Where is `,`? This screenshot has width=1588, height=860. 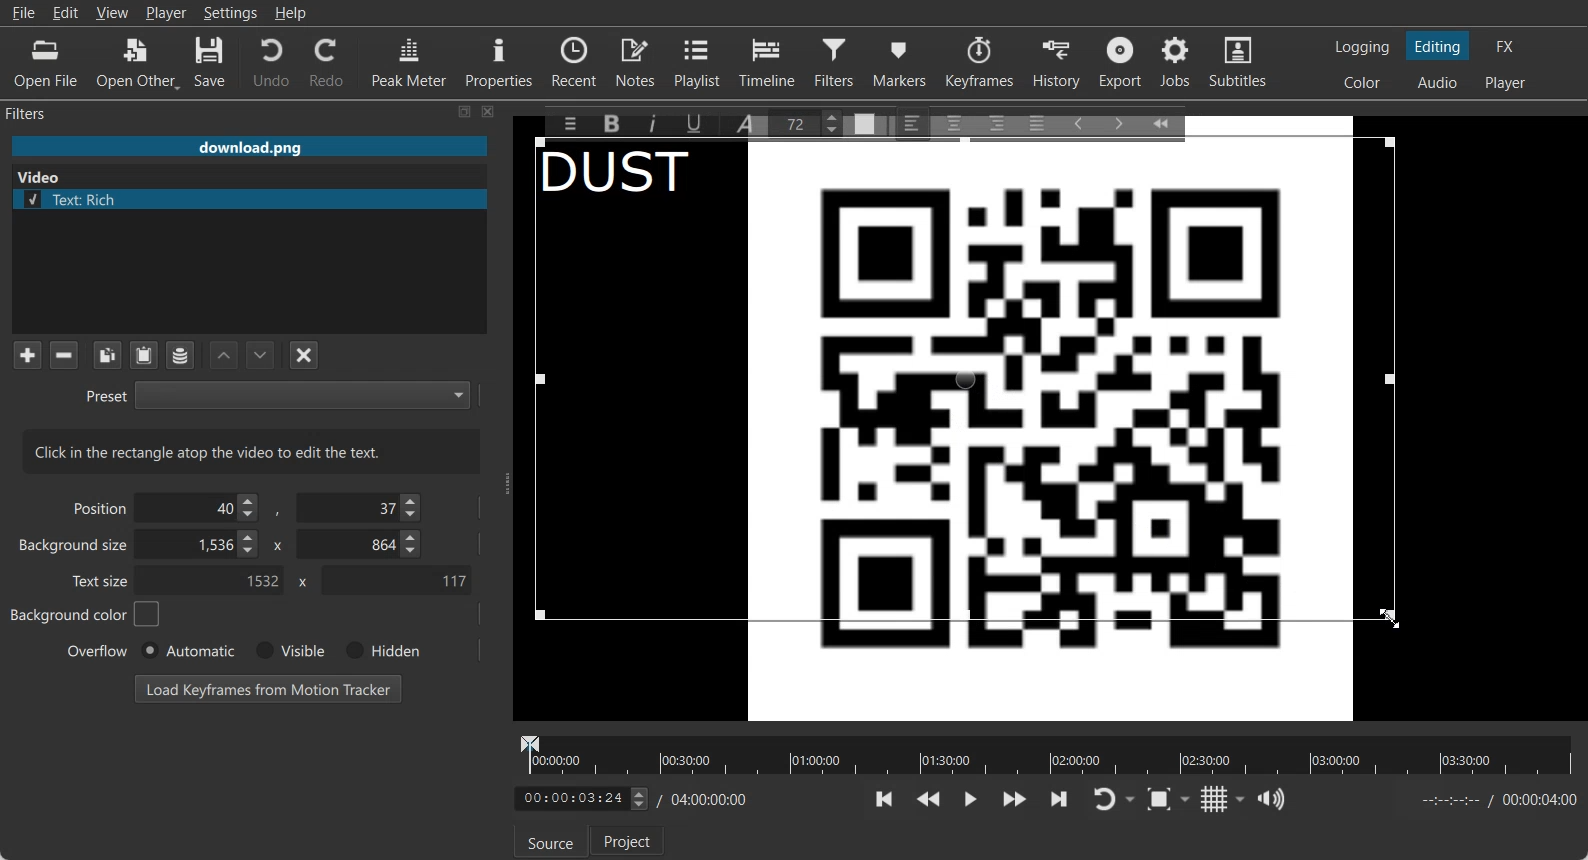 , is located at coordinates (279, 512).